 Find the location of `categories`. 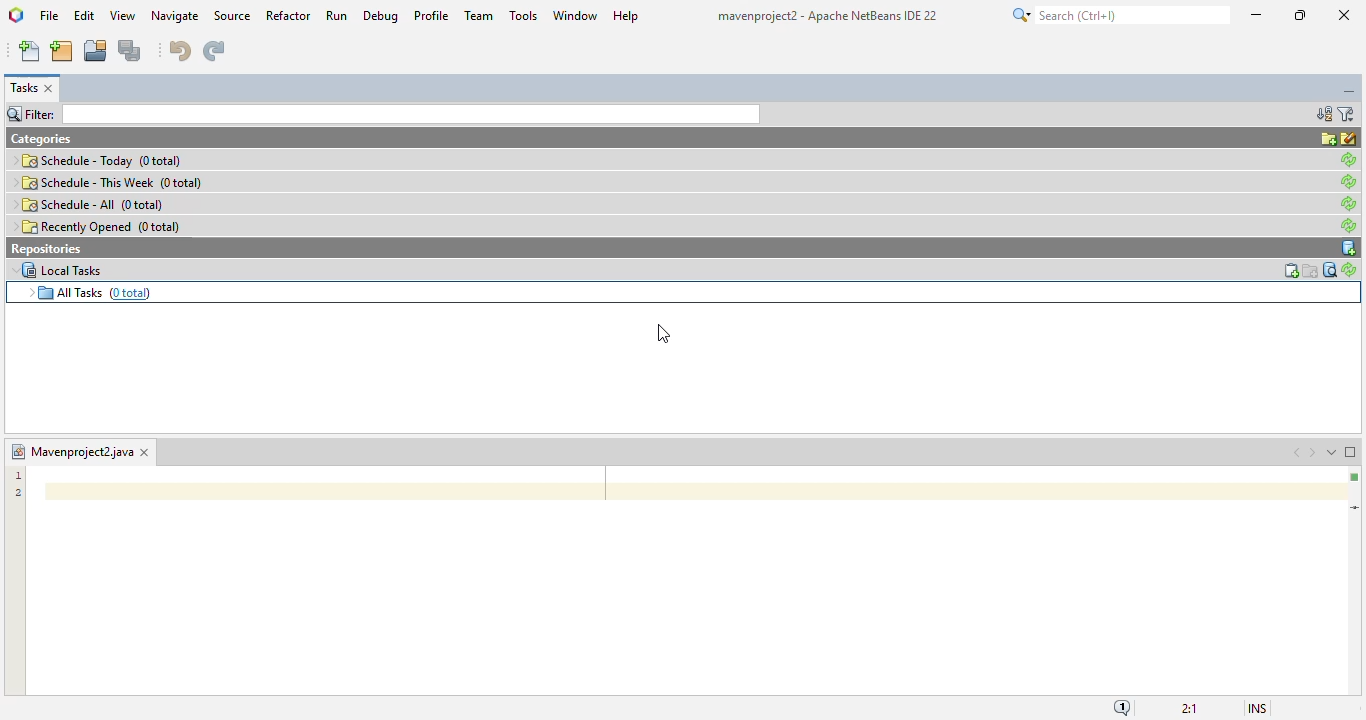

categories is located at coordinates (43, 138).